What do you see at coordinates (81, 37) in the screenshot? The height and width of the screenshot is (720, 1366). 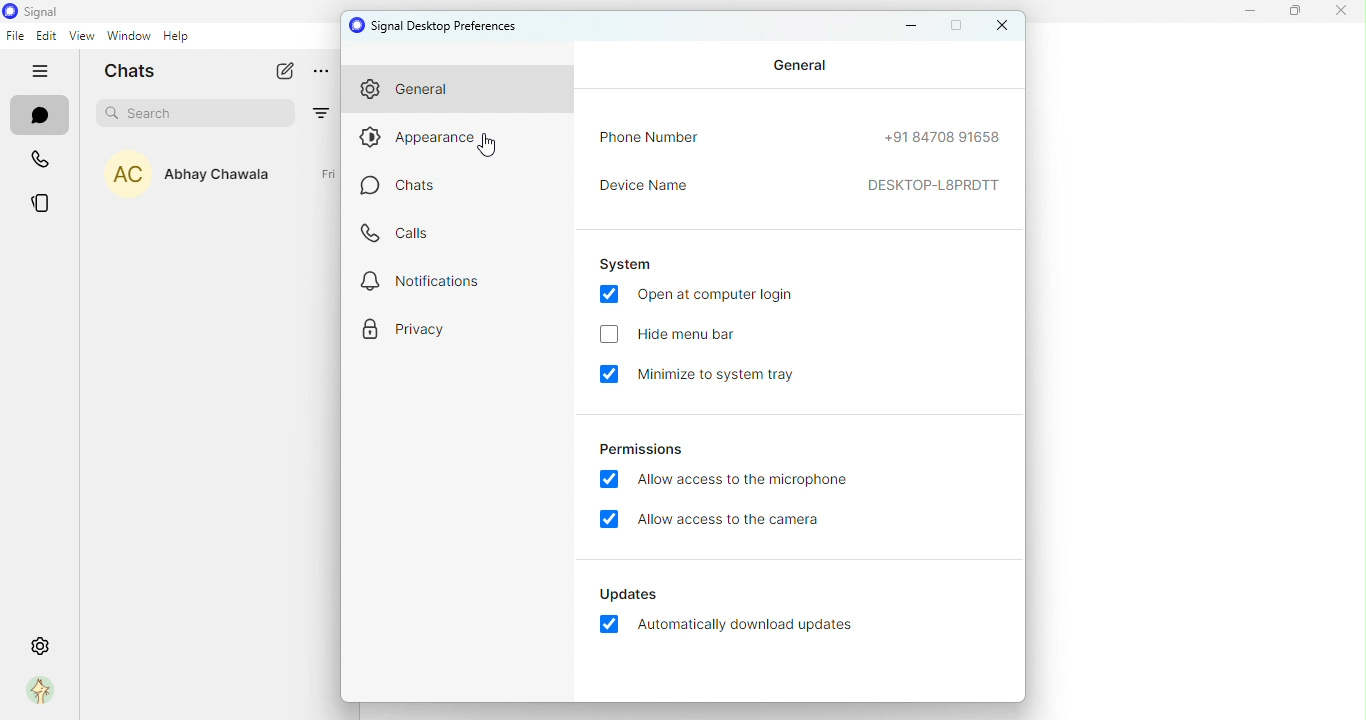 I see `view` at bounding box center [81, 37].